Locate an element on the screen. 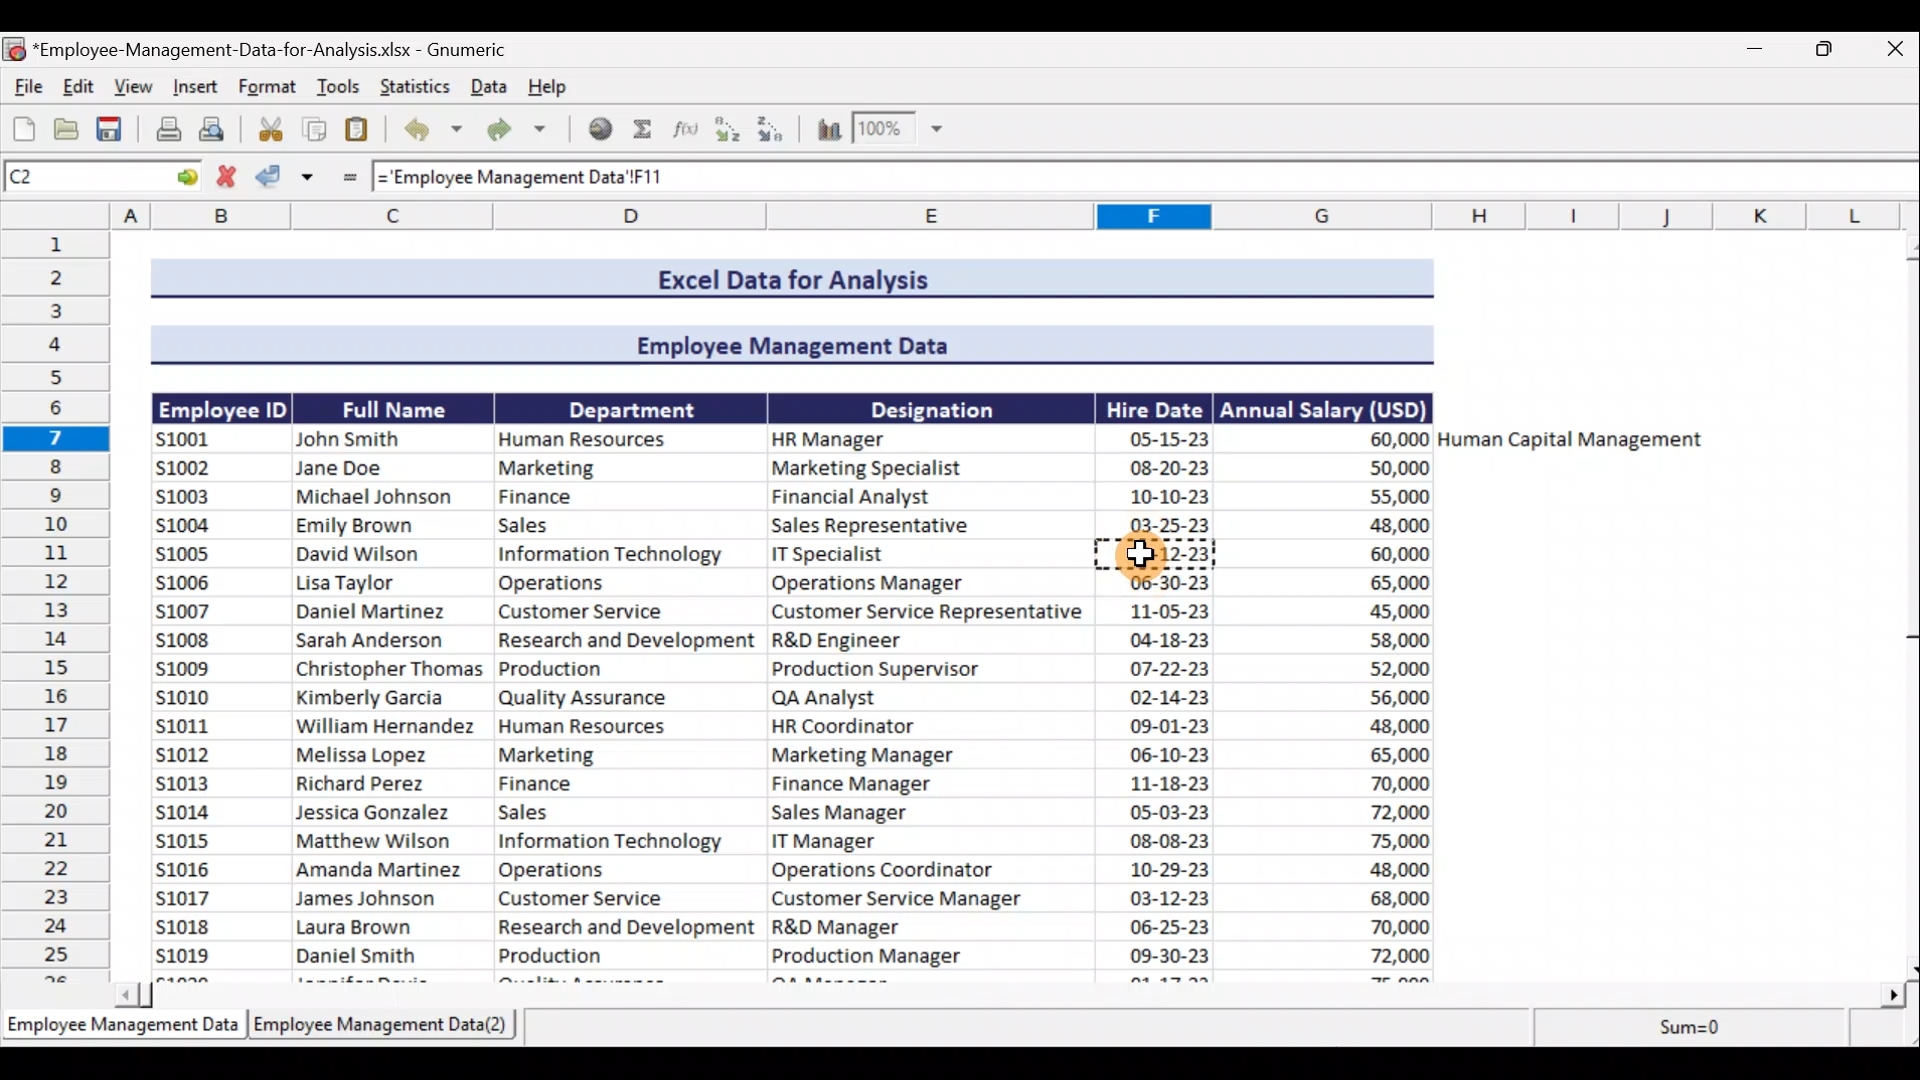  ='Employee Management Data'!F11 is located at coordinates (579, 178).